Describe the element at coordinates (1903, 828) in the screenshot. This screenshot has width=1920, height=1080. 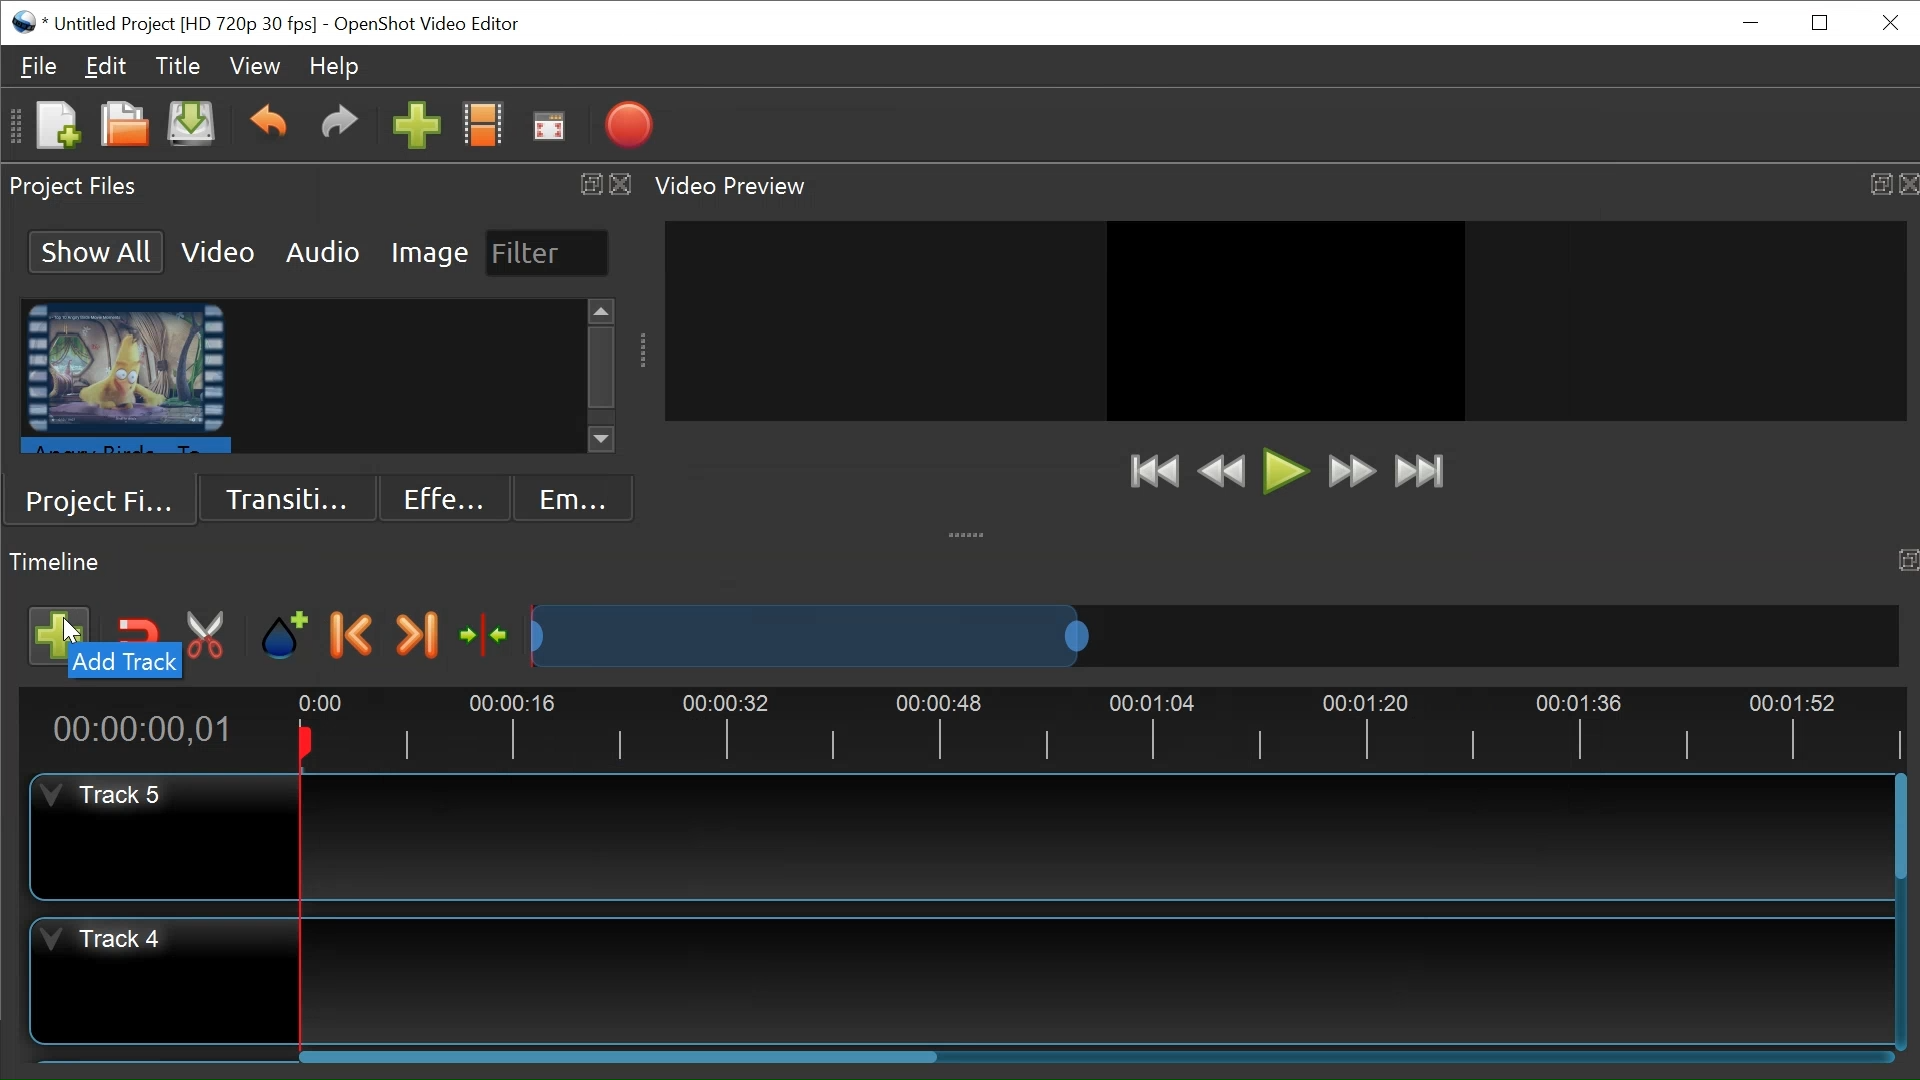
I see `Vertical Scrollbar` at that location.